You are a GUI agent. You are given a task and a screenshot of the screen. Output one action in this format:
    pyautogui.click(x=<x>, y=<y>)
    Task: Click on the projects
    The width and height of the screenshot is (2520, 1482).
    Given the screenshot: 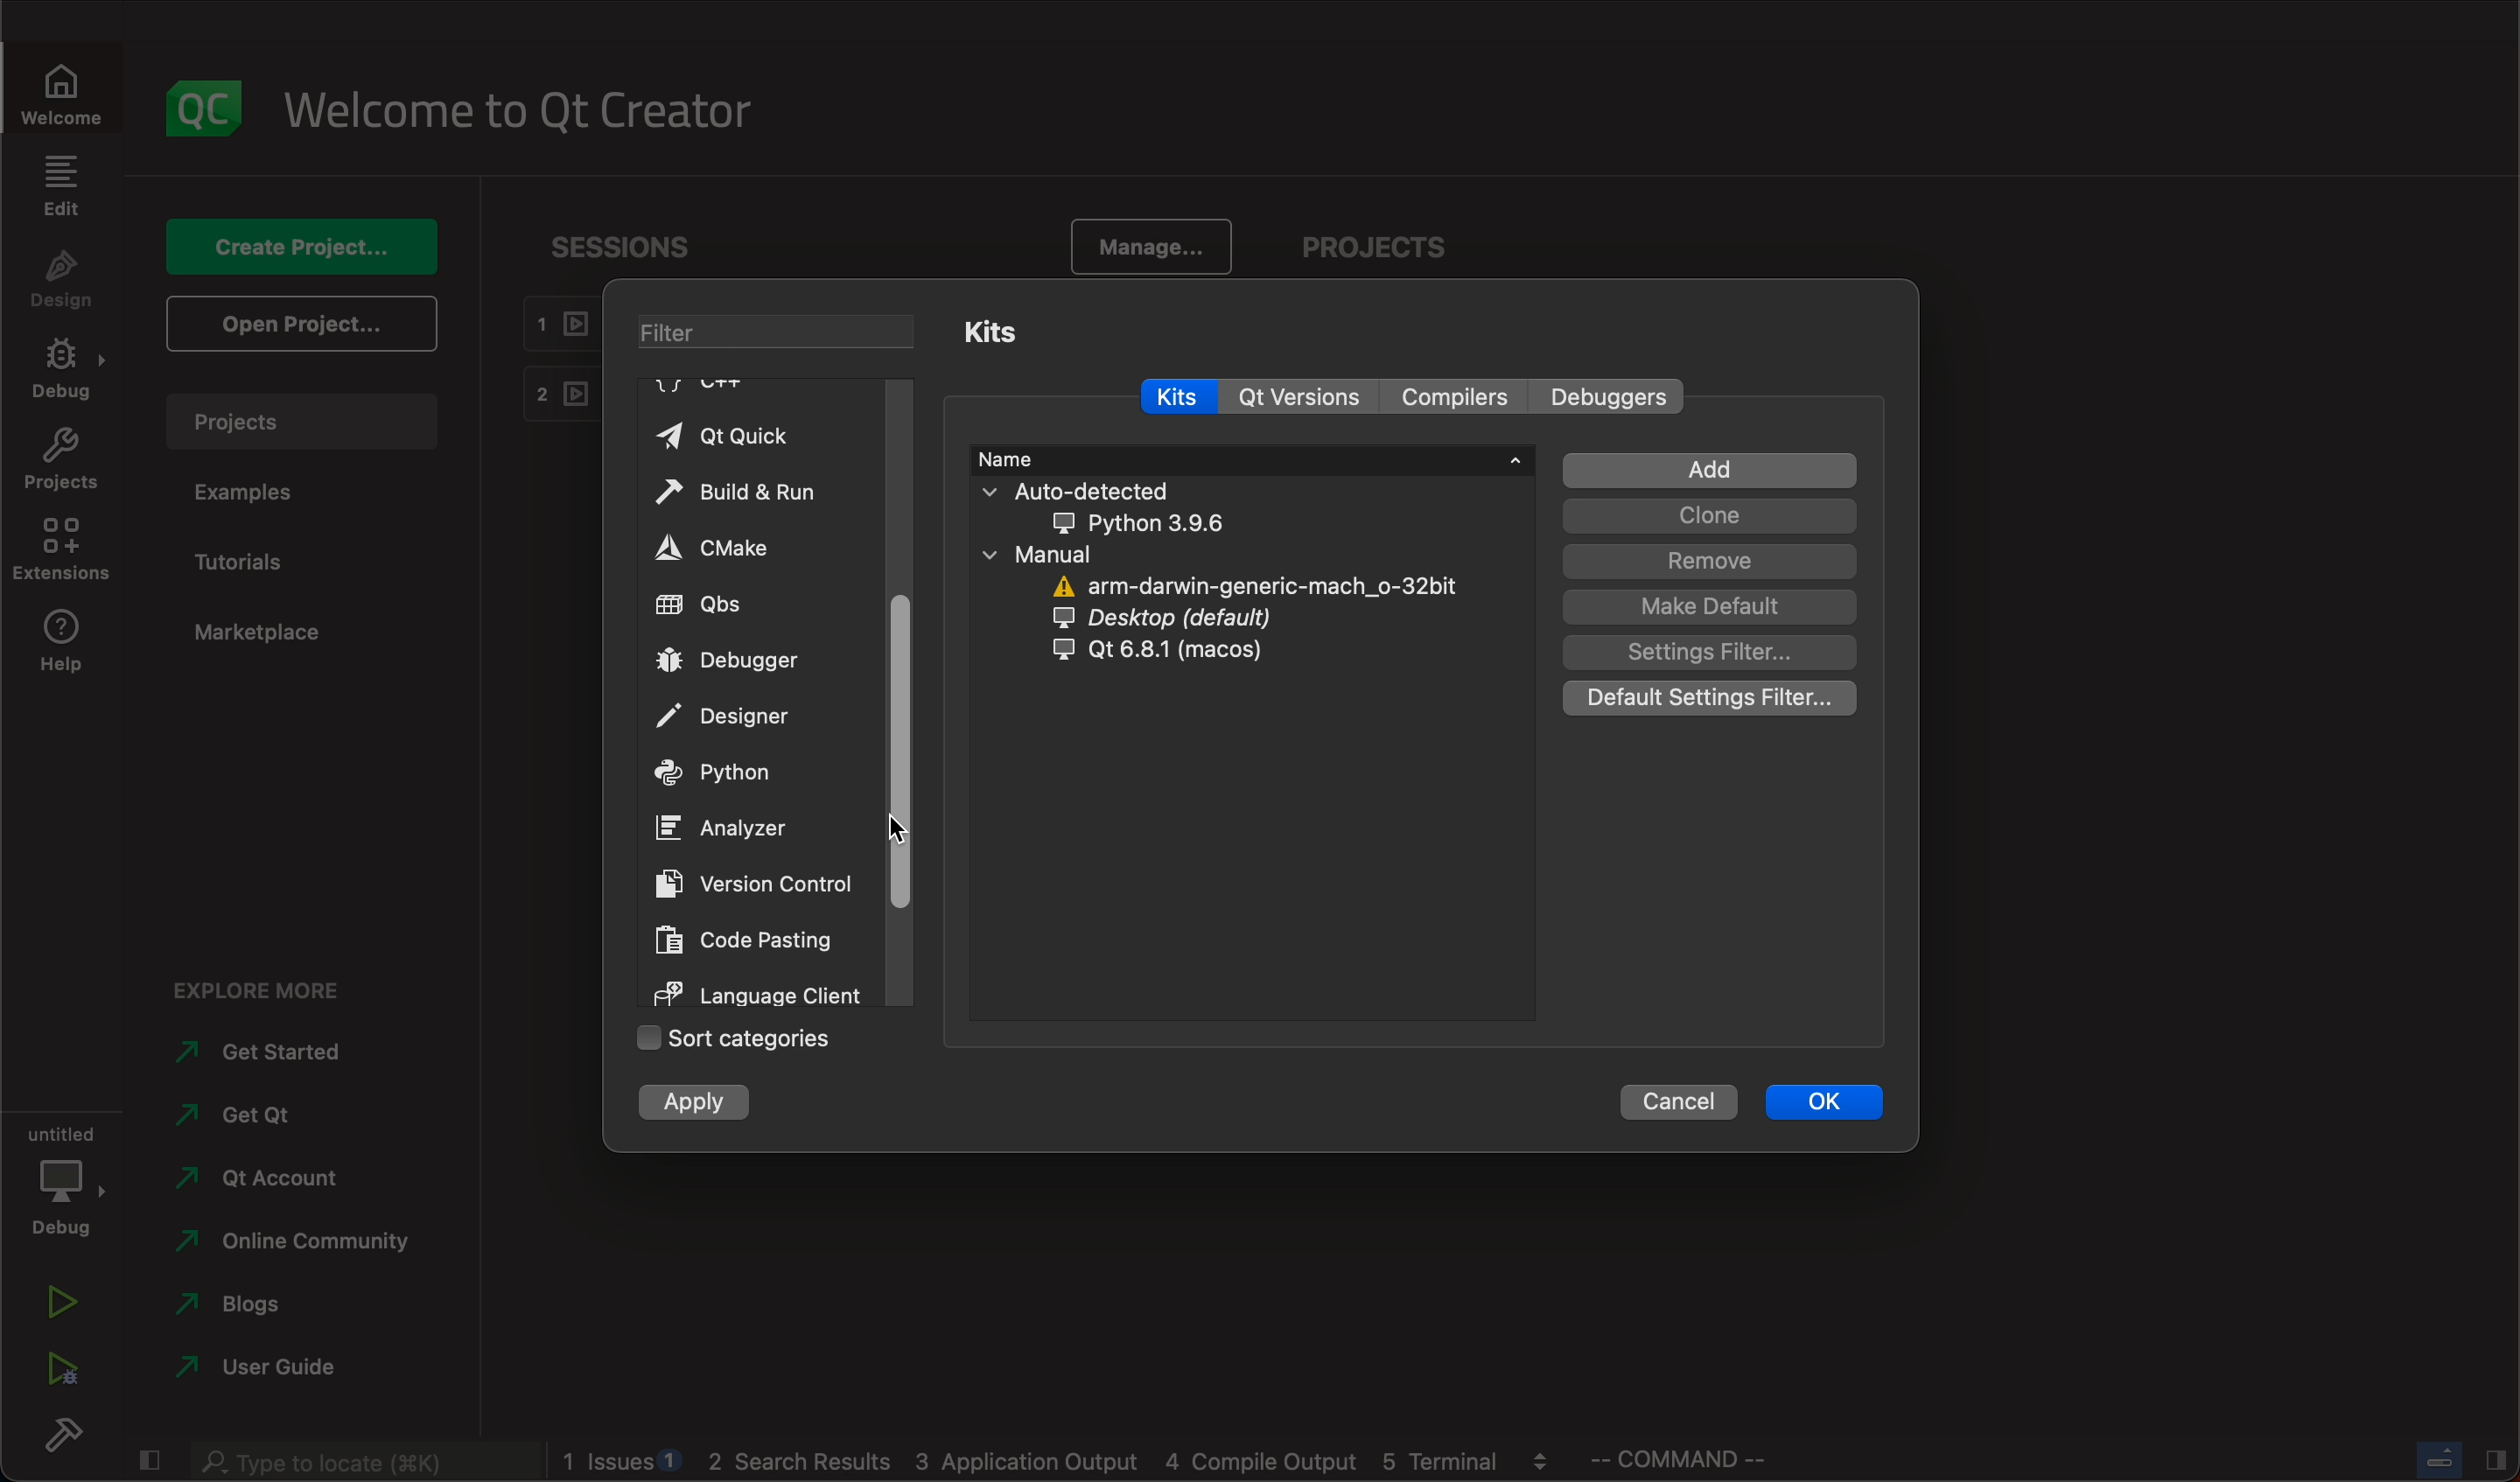 What is the action you would take?
    pyautogui.click(x=1375, y=243)
    